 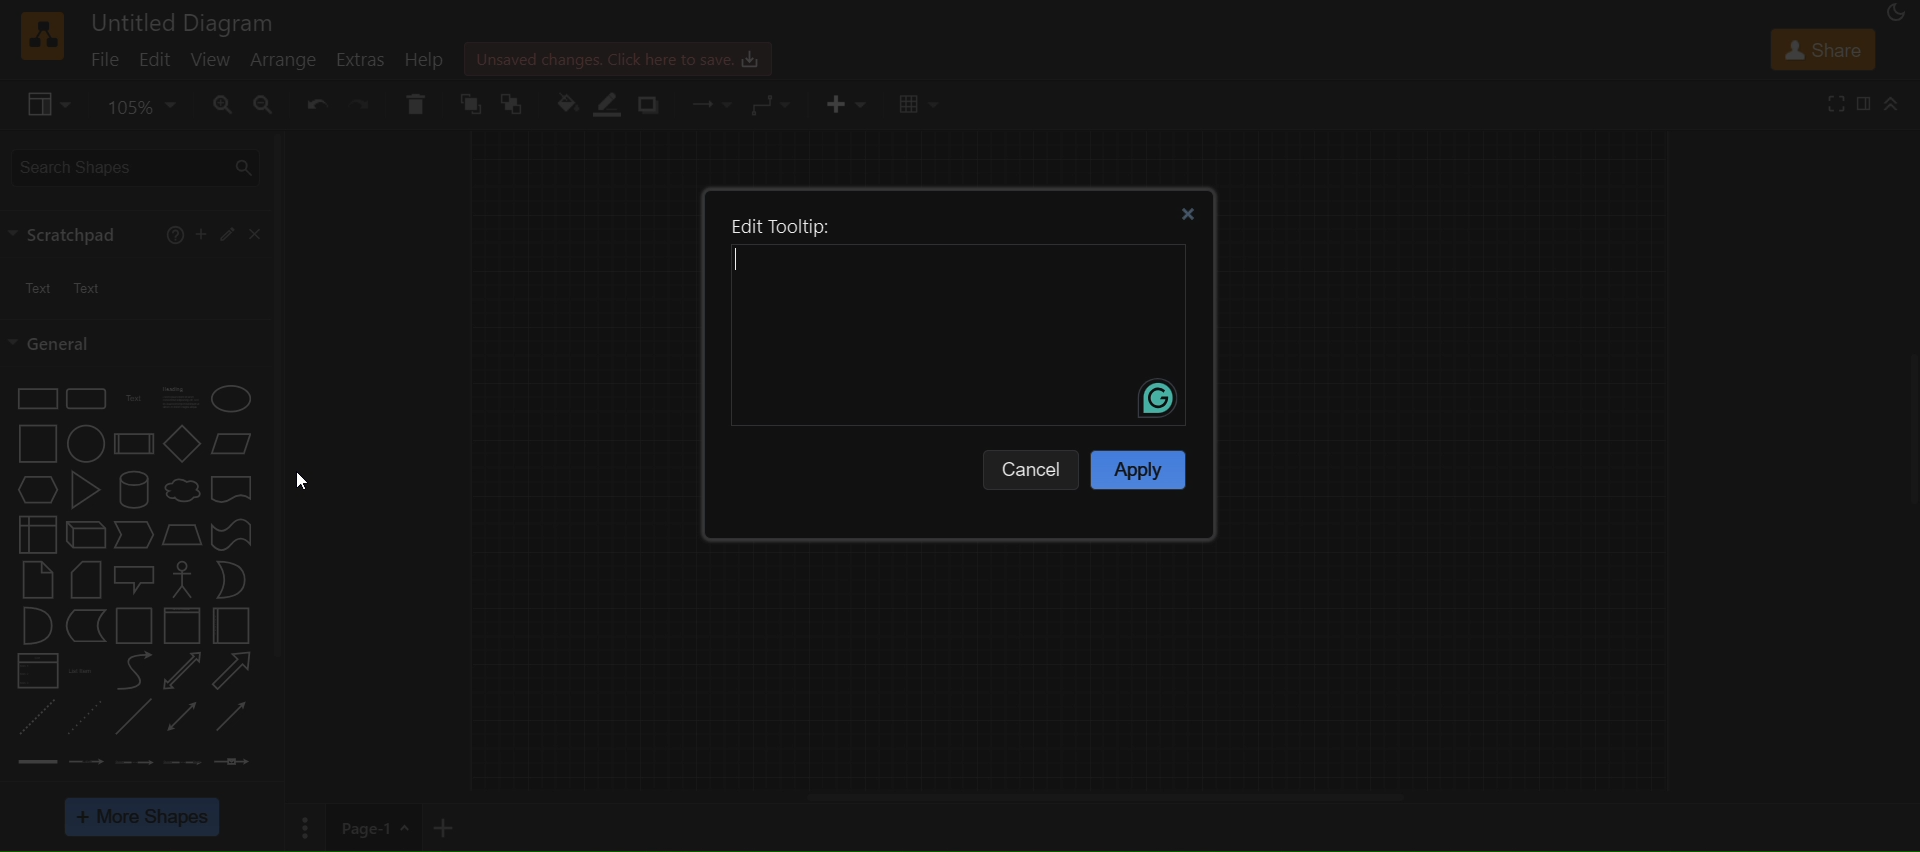 What do you see at coordinates (1820, 48) in the screenshot?
I see `share` at bounding box center [1820, 48].